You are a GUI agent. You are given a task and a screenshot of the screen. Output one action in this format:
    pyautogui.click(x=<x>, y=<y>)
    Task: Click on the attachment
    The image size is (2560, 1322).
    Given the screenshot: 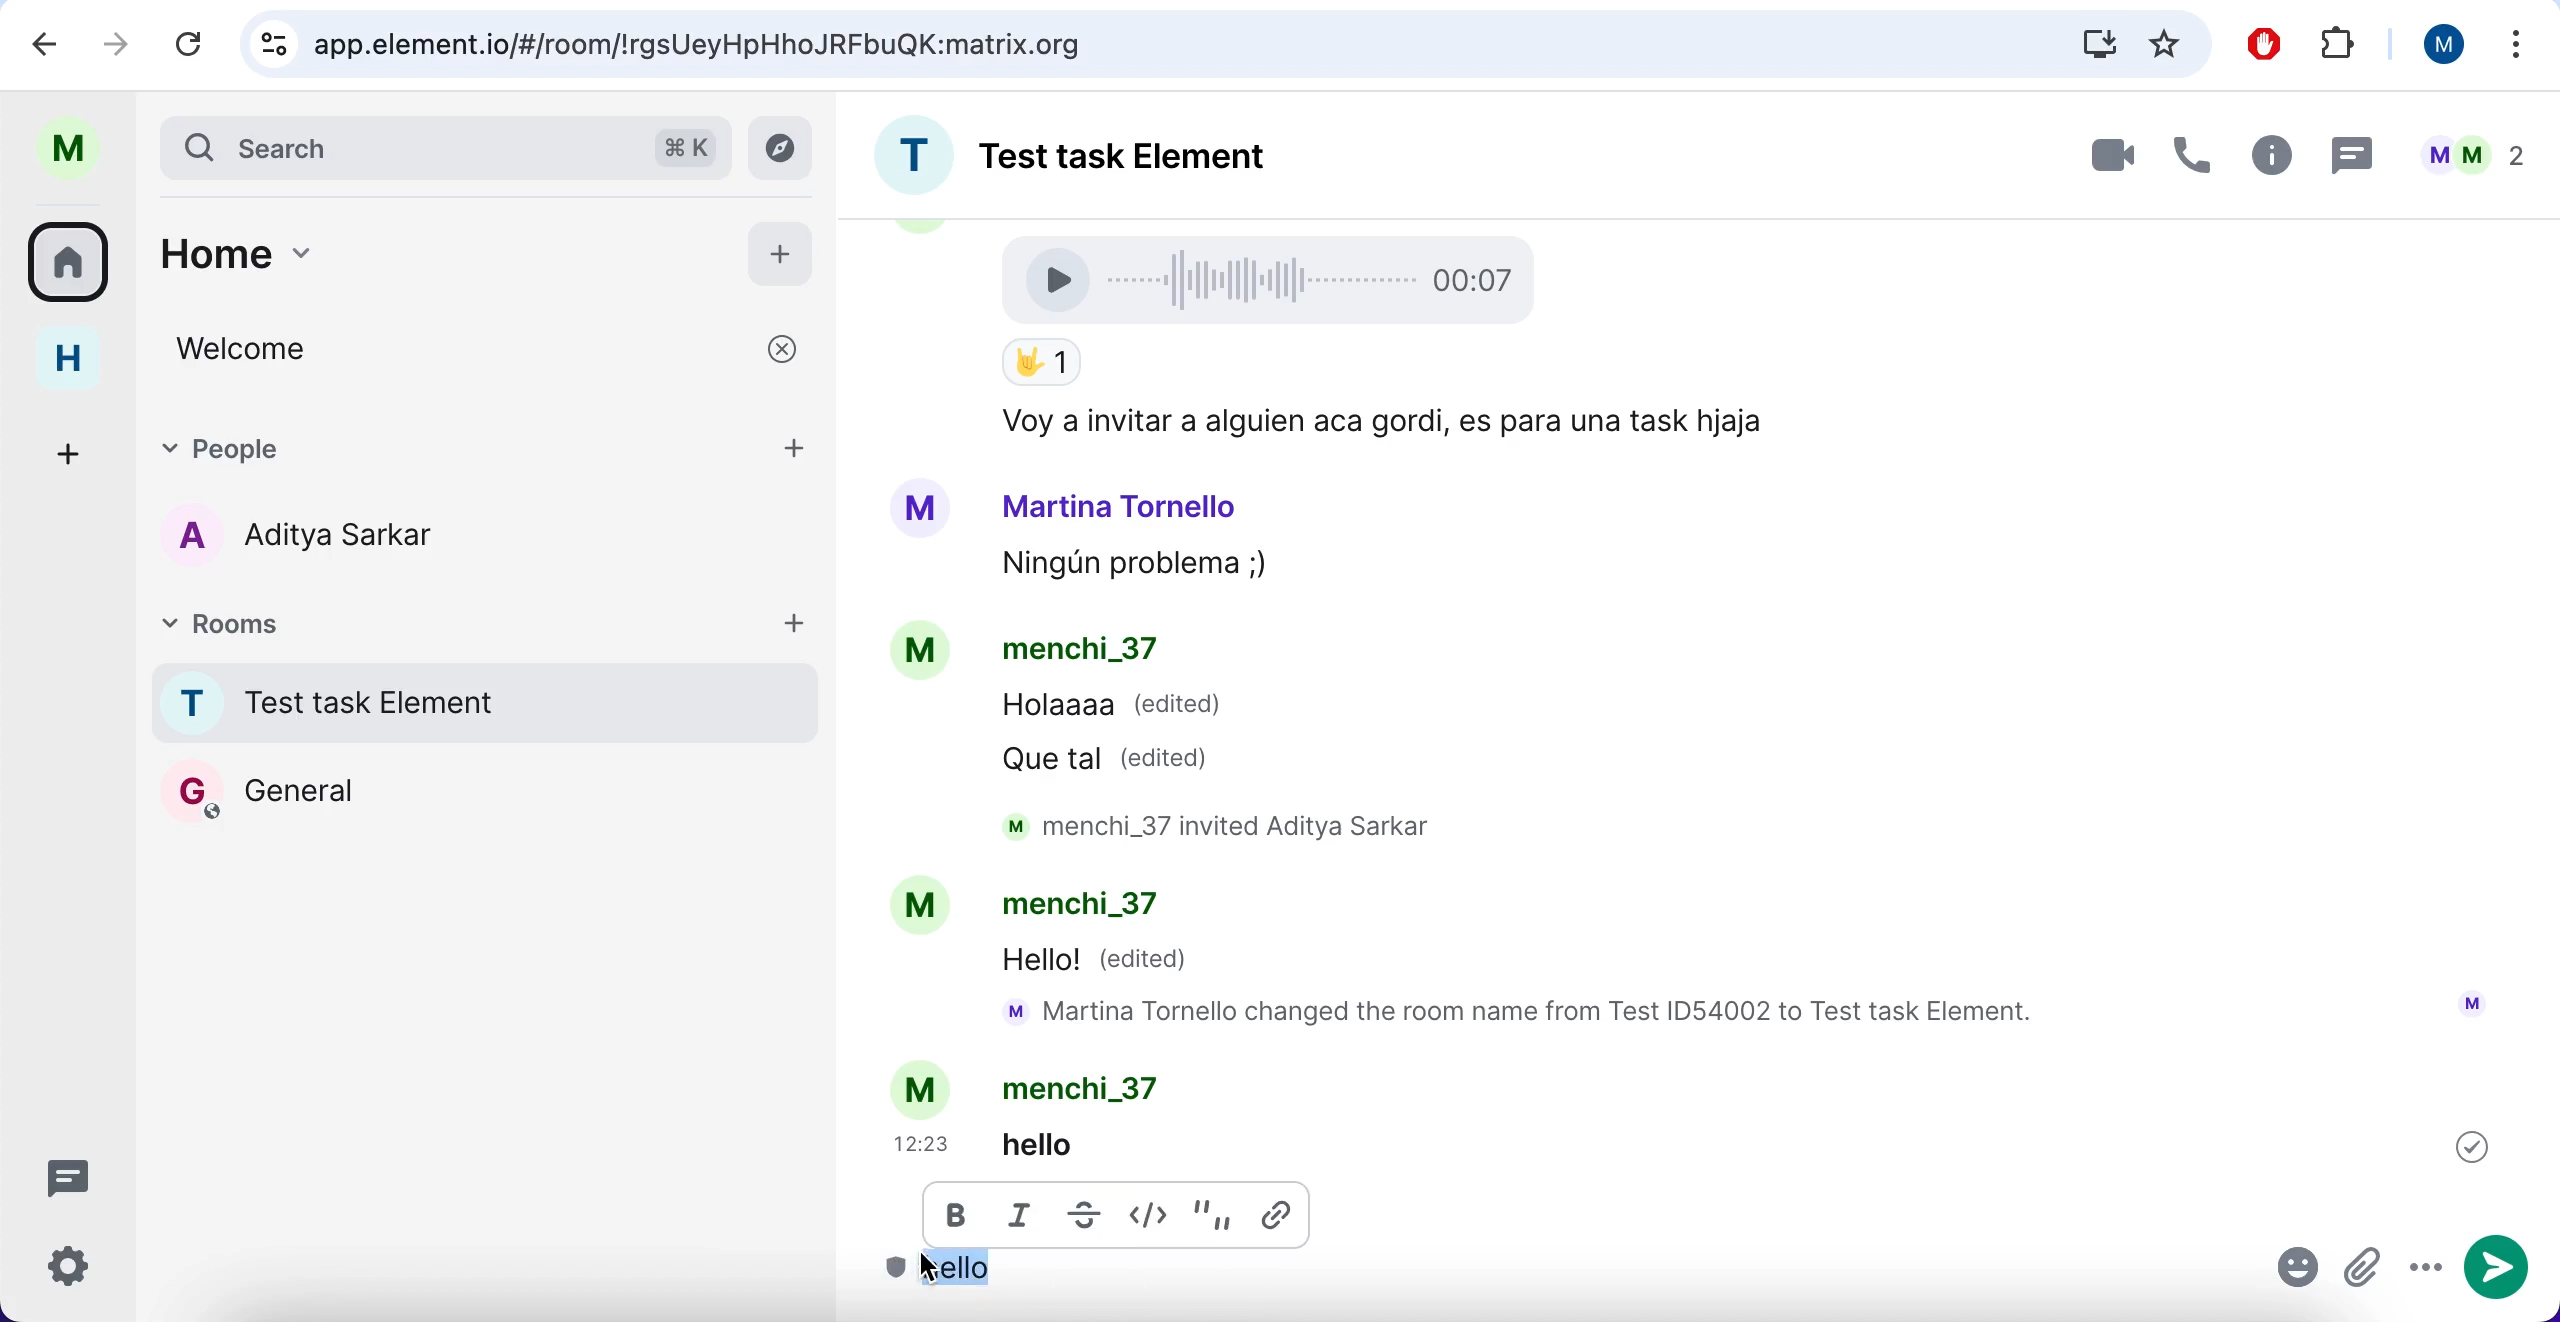 What is the action you would take?
    pyautogui.click(x=2365, y=1270)
    